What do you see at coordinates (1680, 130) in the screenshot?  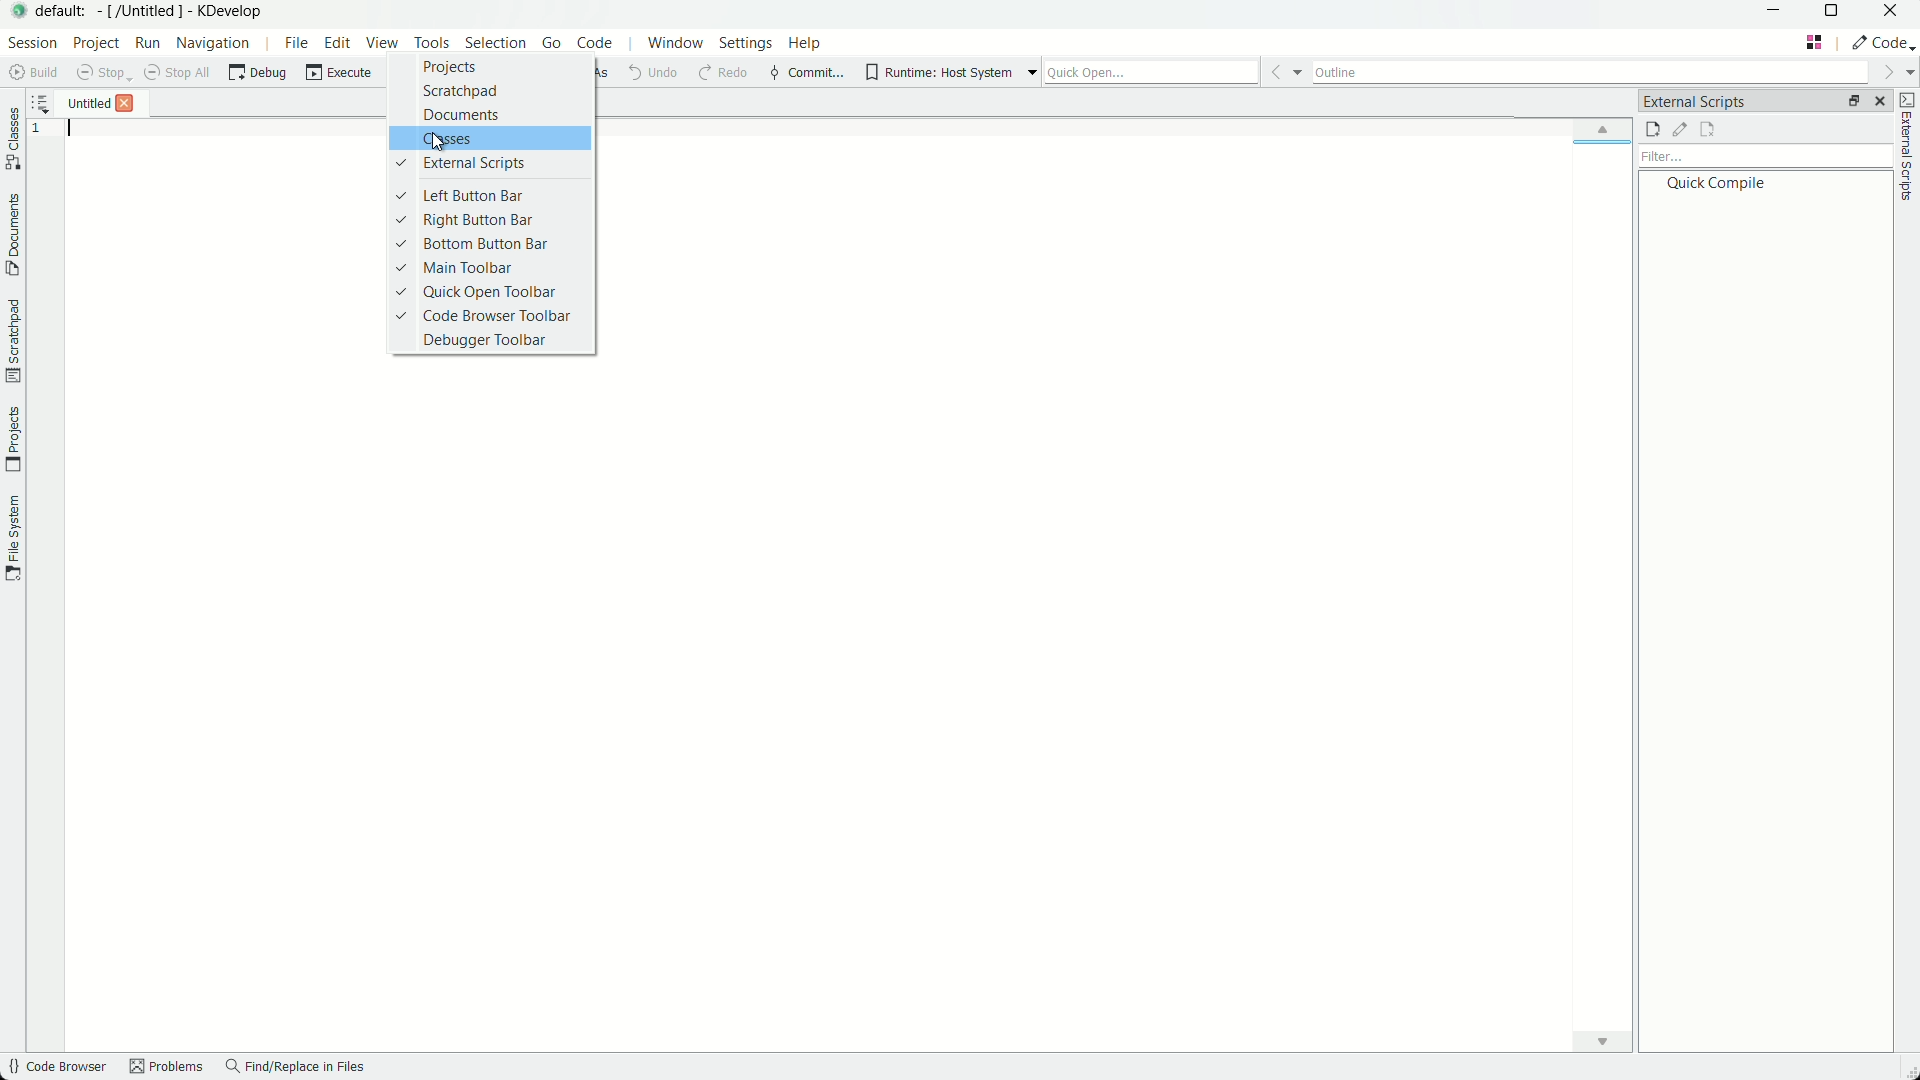 I see `edit external scripts` at bounding box center [1680, 130].